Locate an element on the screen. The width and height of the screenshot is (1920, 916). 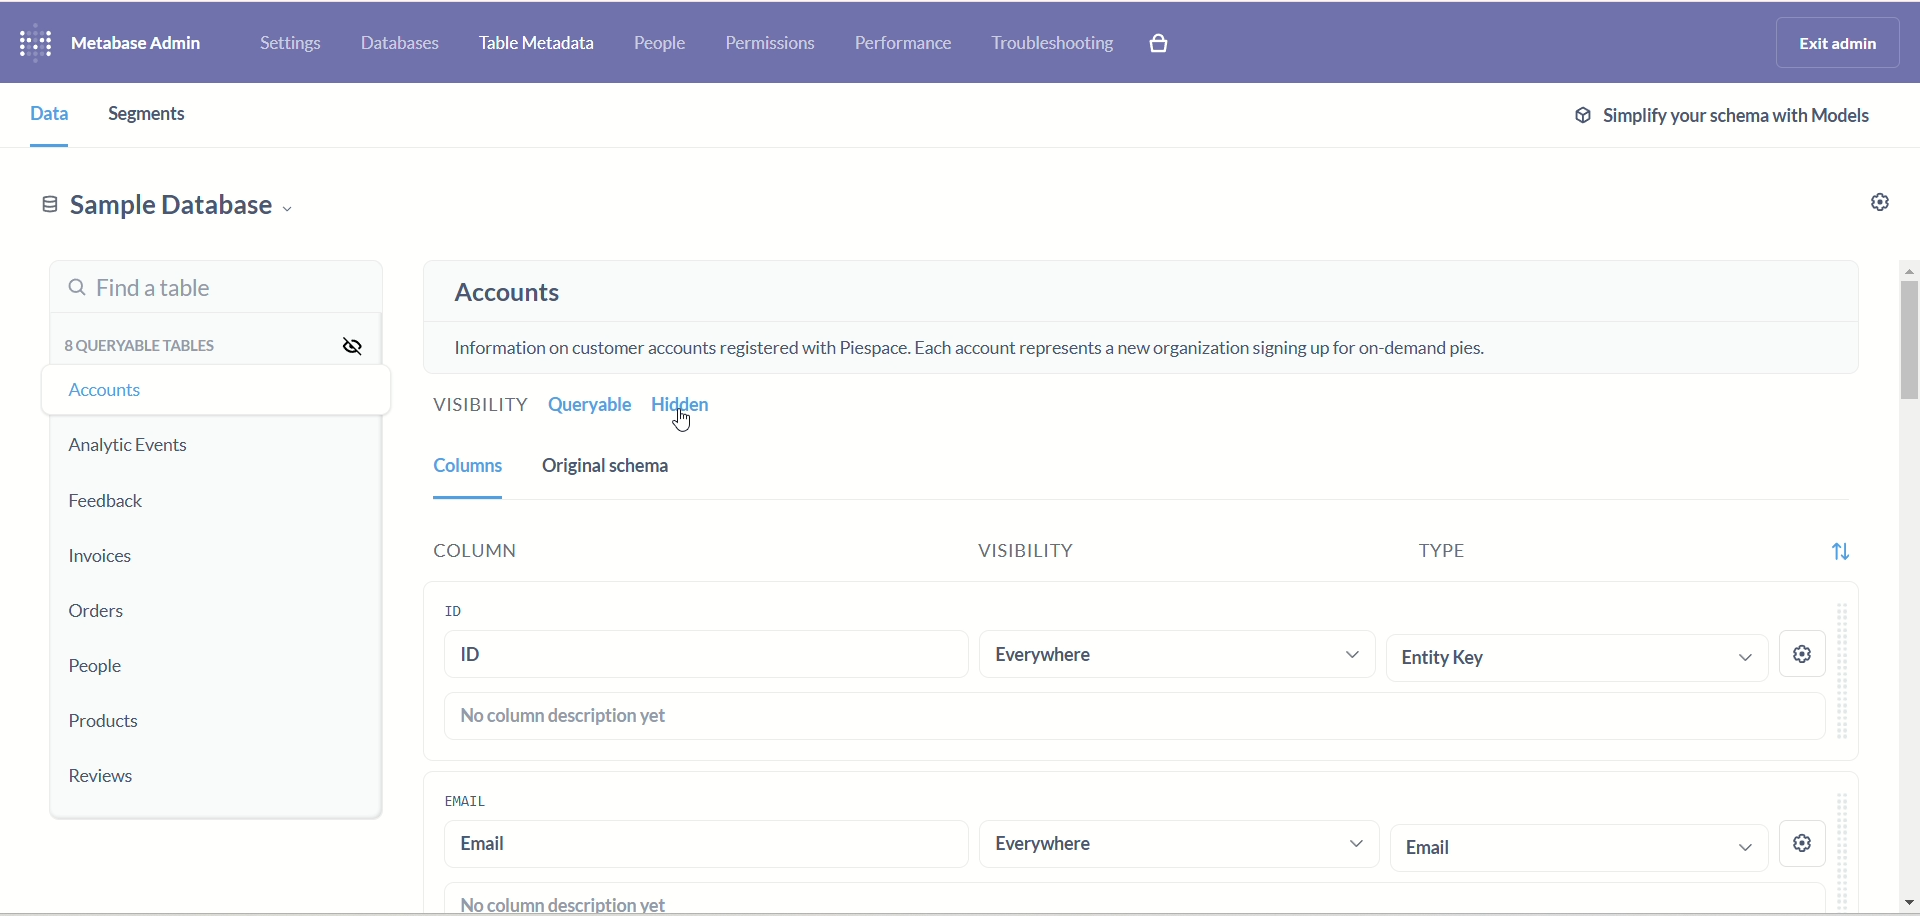
columns is located at coordinates (471, 475).